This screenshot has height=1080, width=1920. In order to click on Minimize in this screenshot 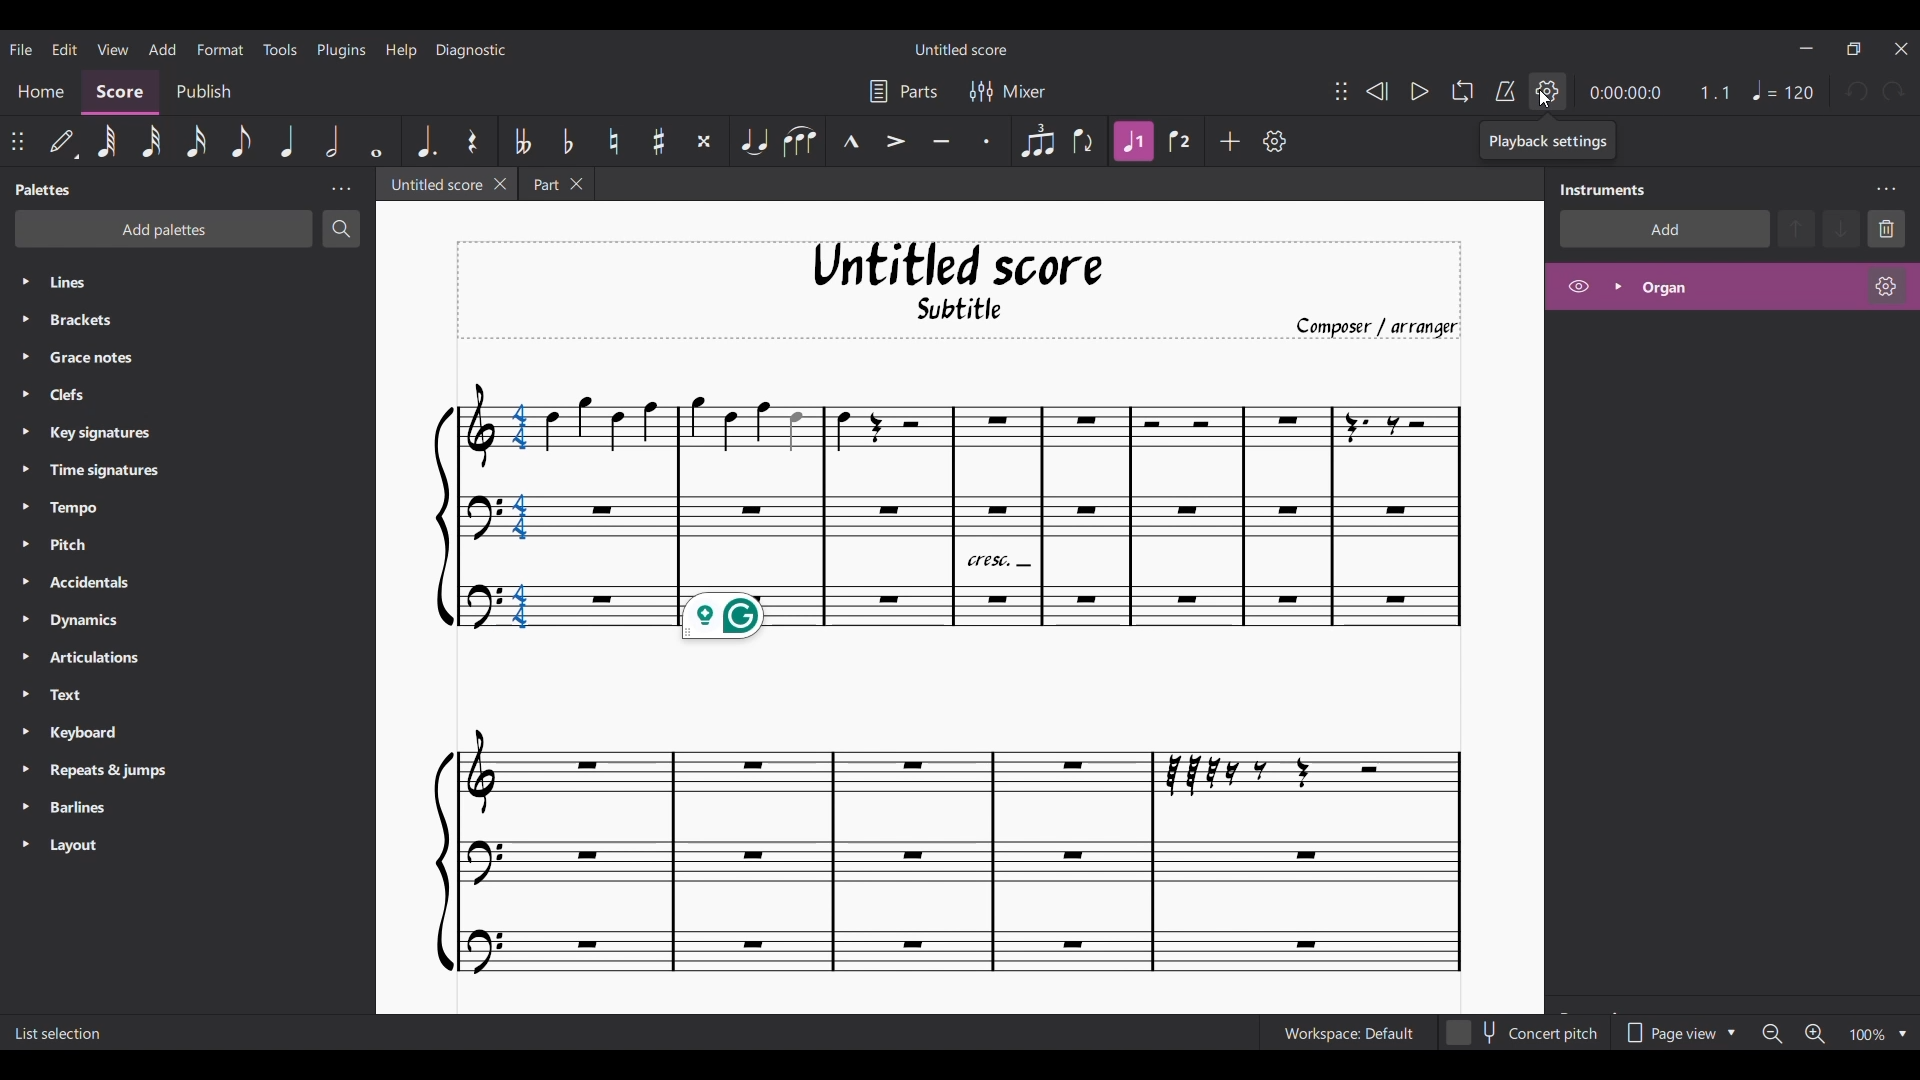, I will do `click(1807, 48)`.